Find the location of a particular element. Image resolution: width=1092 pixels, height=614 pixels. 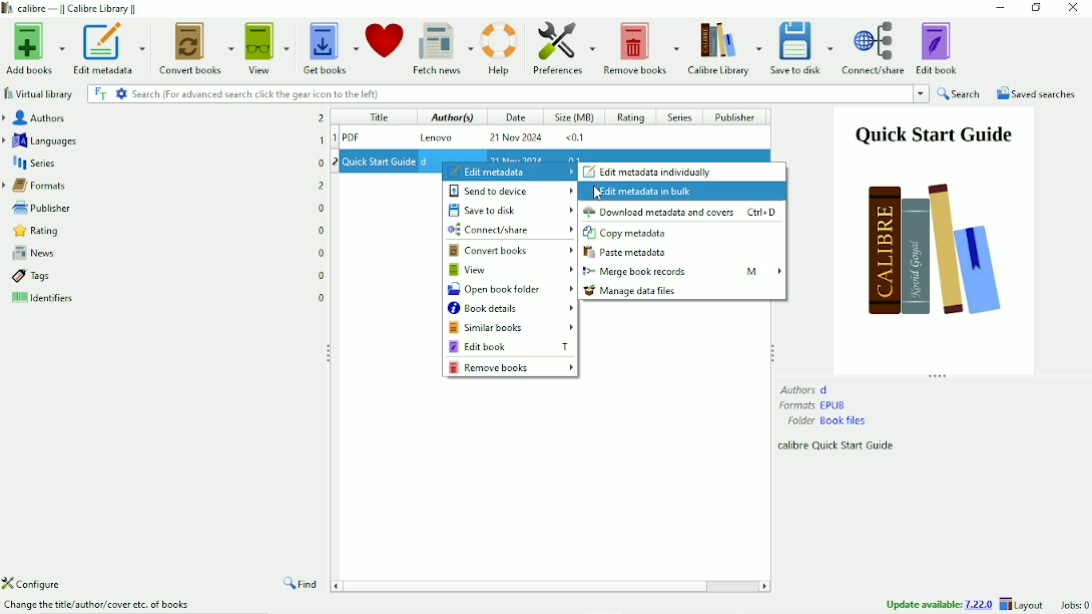

Add books is located at coordinates (33, 49).